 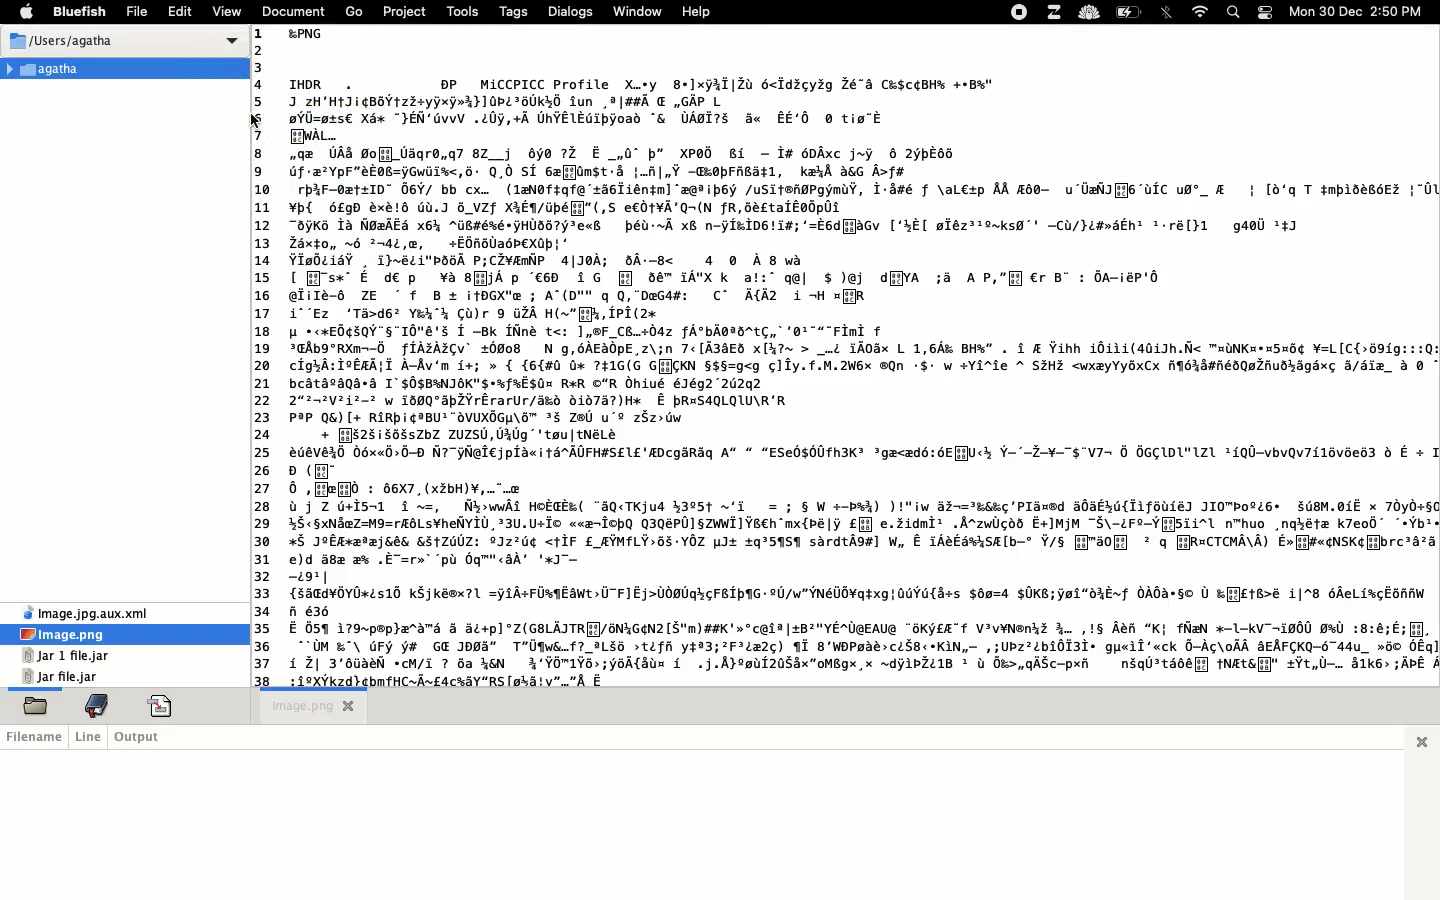 I want to click on filename, so click(x=36, y=737).